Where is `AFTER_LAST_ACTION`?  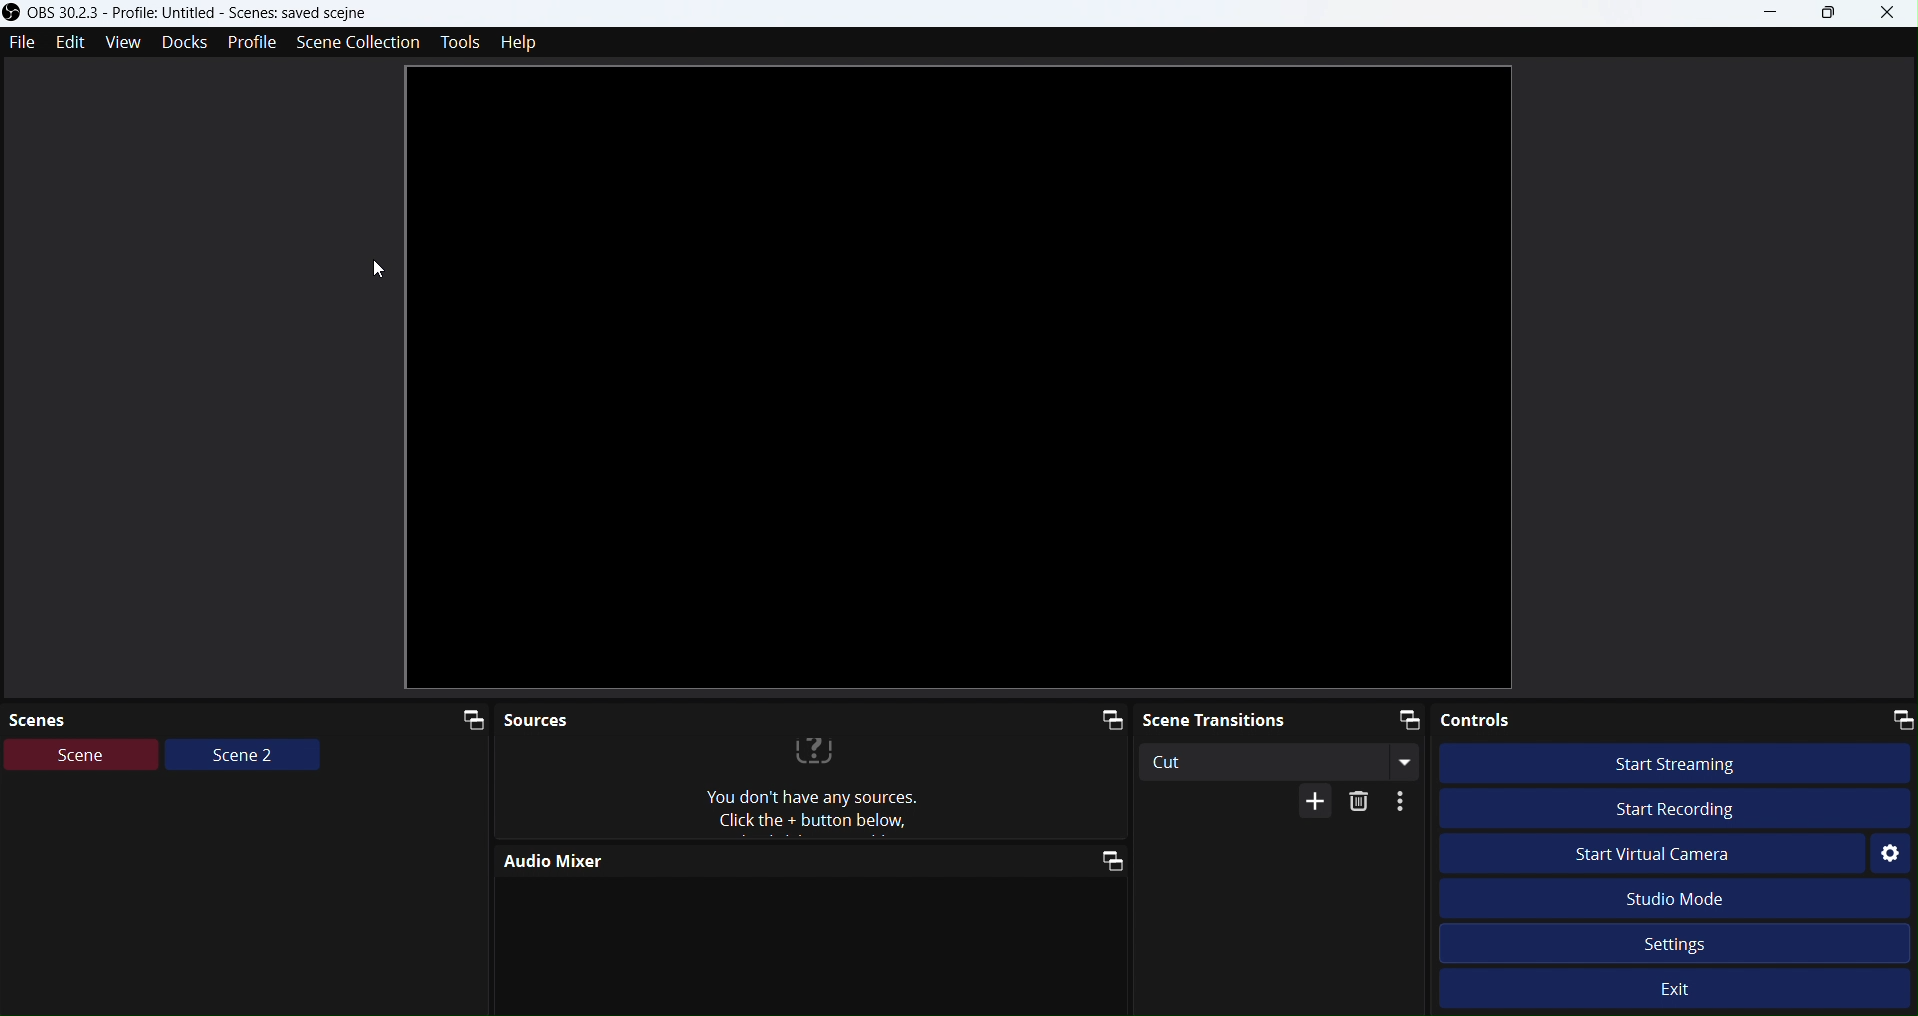
AFTER_LAST_ACTION is located at coordinates (954, 380).